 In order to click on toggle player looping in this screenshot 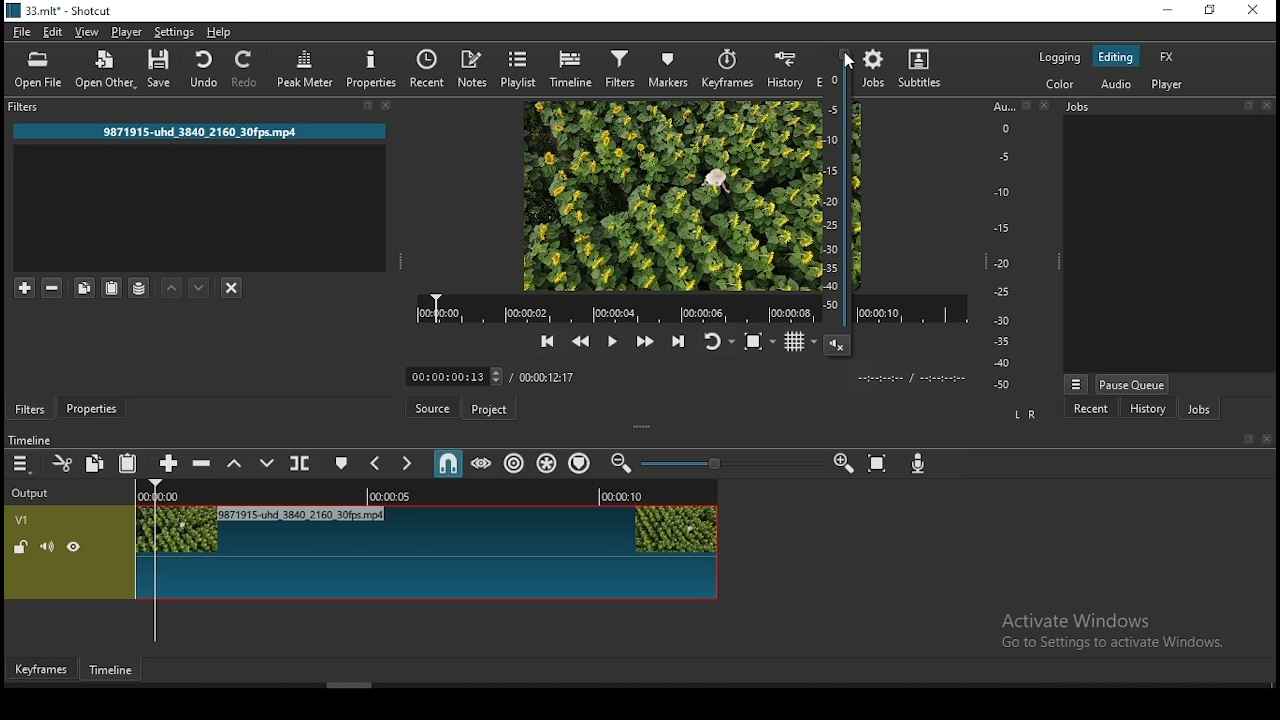, I will do `click(717, 342)`.